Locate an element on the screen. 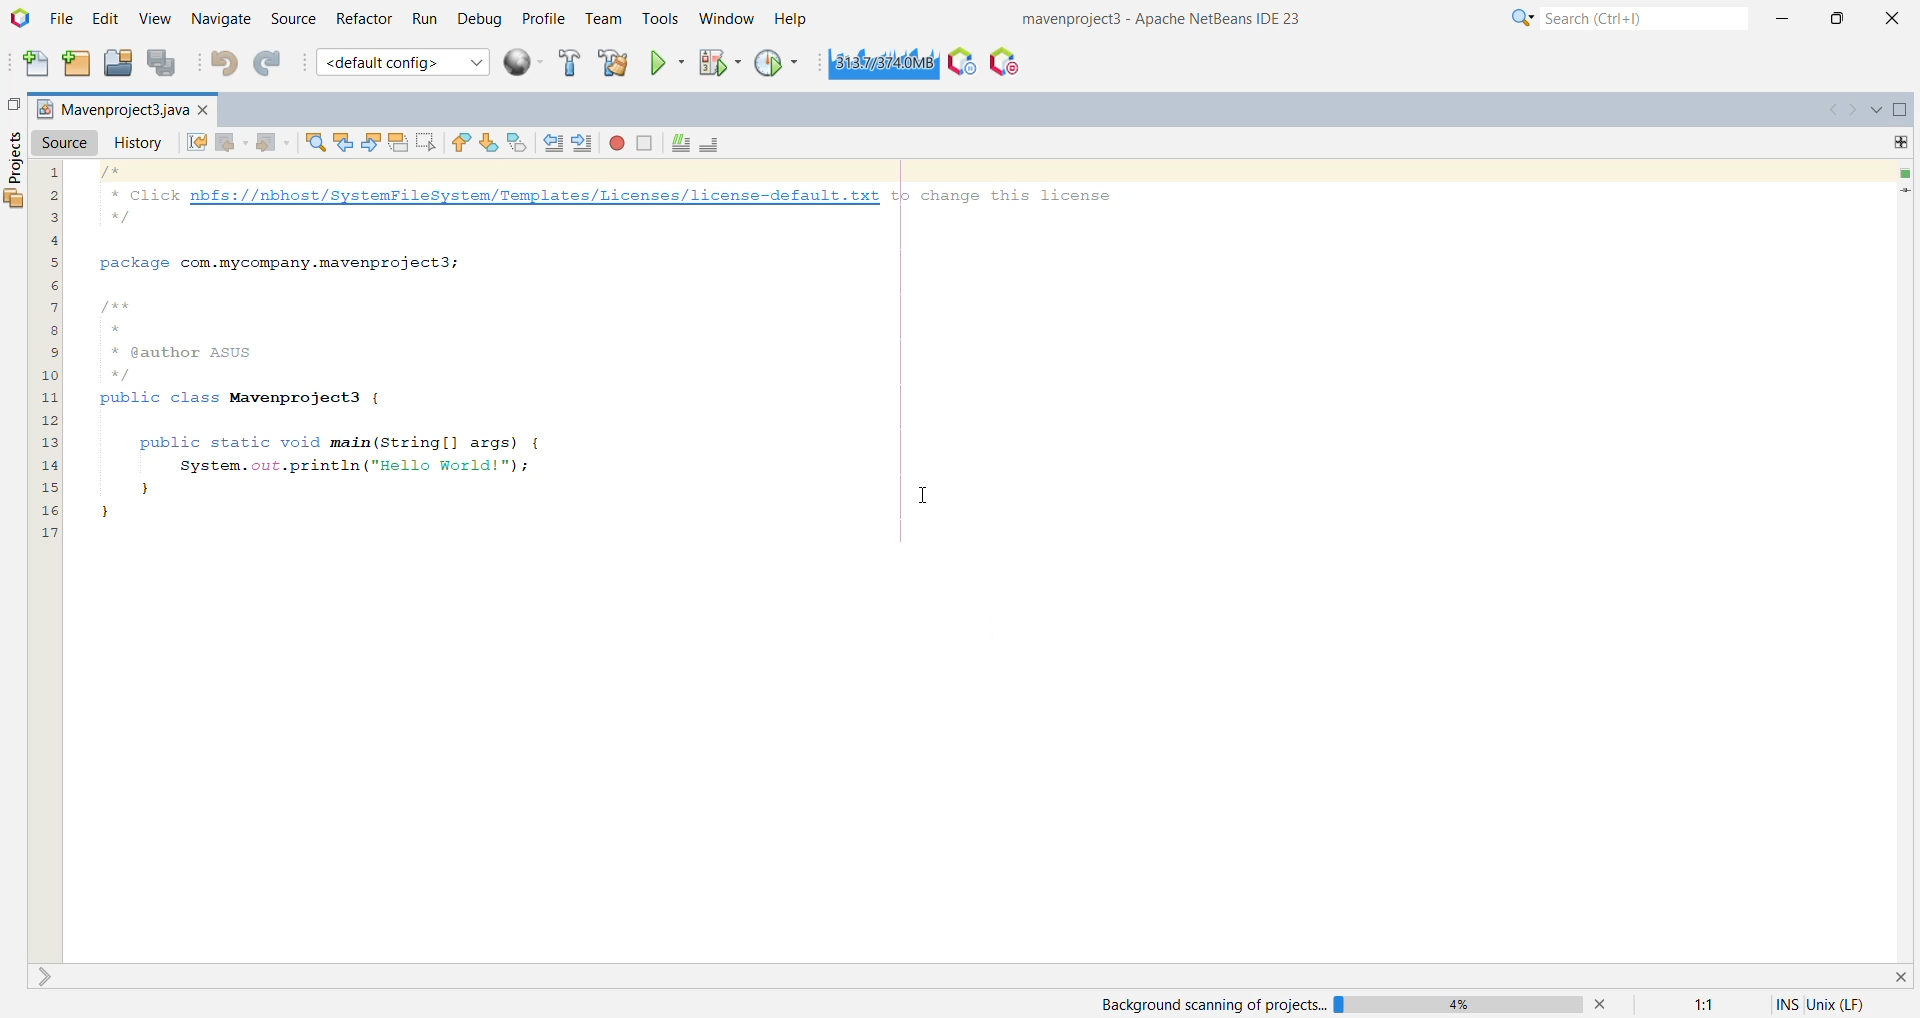  Toggle Bookmark is located at coordinates (519, 143).